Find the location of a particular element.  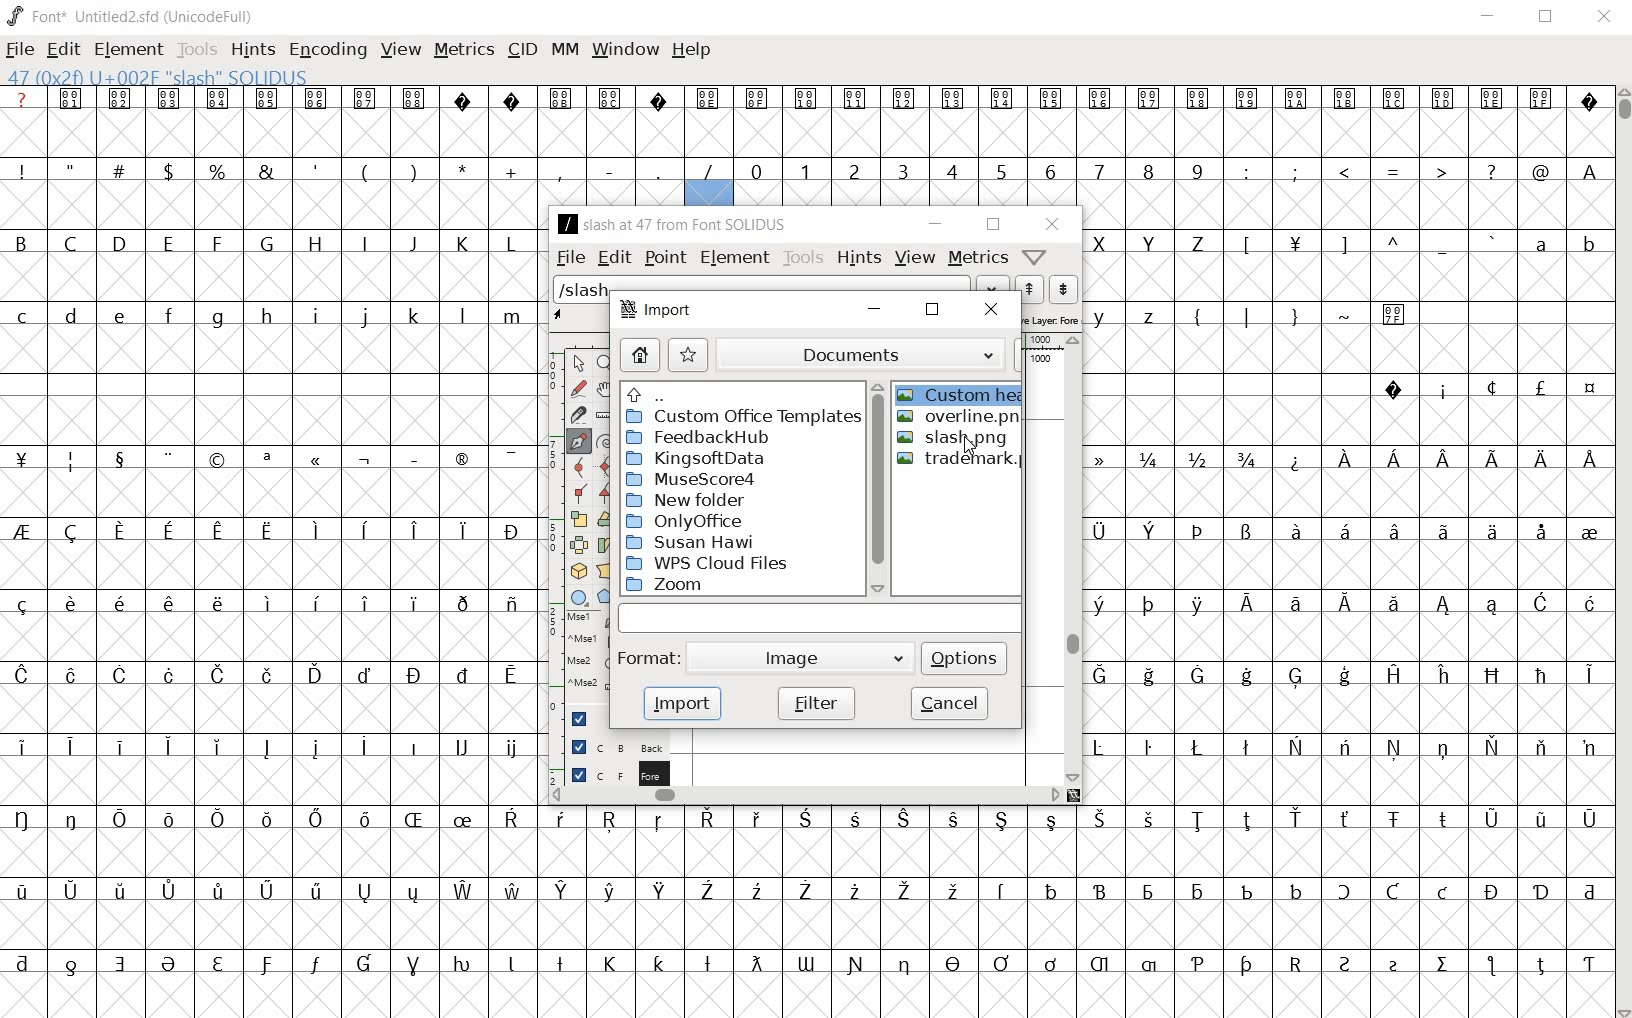

input line is located at coordinates (819, 620).